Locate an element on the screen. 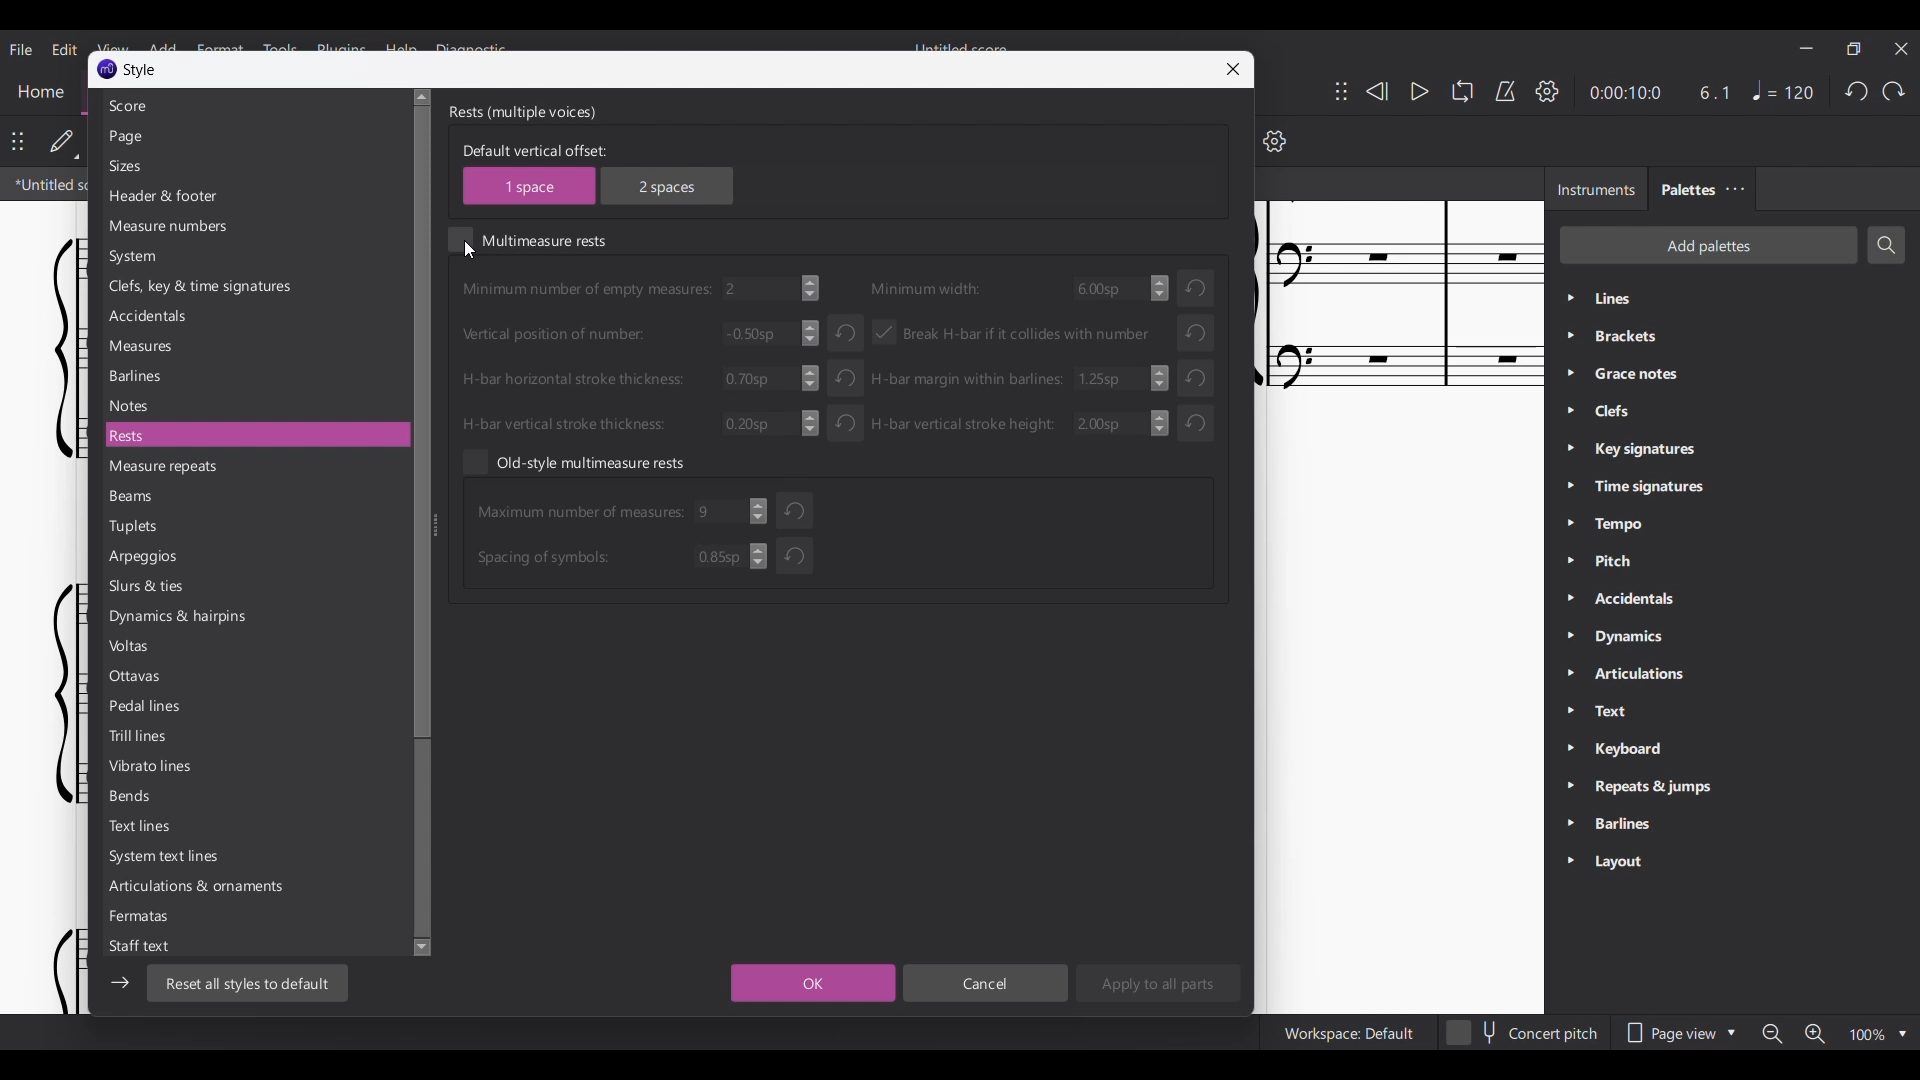 The image size is (1920, 1080). Vertical slide bar for list of all Styles is located at coordinates (421, 523).